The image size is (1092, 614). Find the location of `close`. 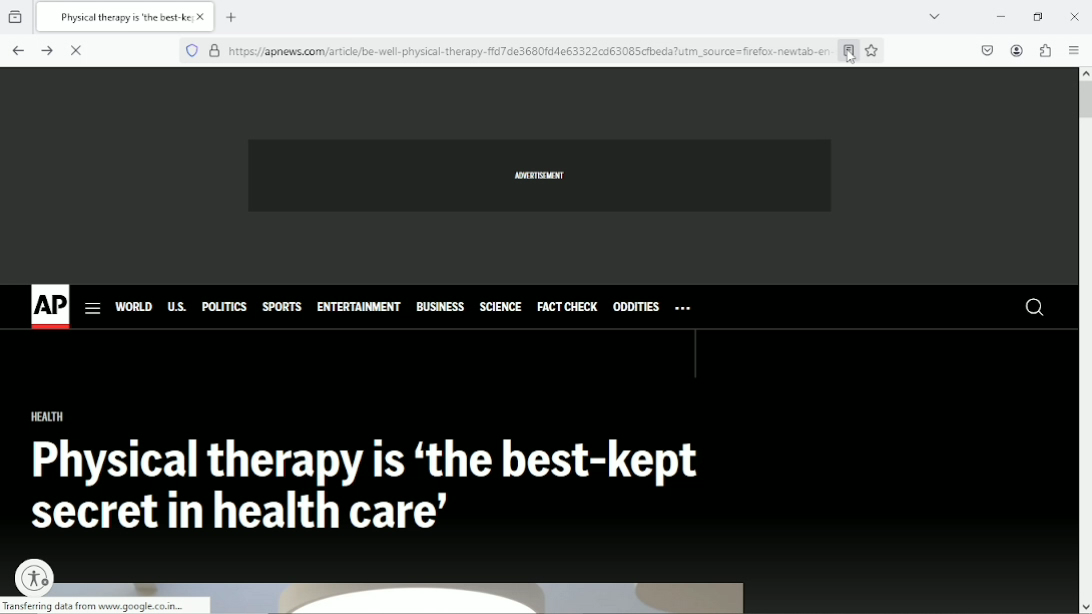

close is located at coordinates (76, 50).